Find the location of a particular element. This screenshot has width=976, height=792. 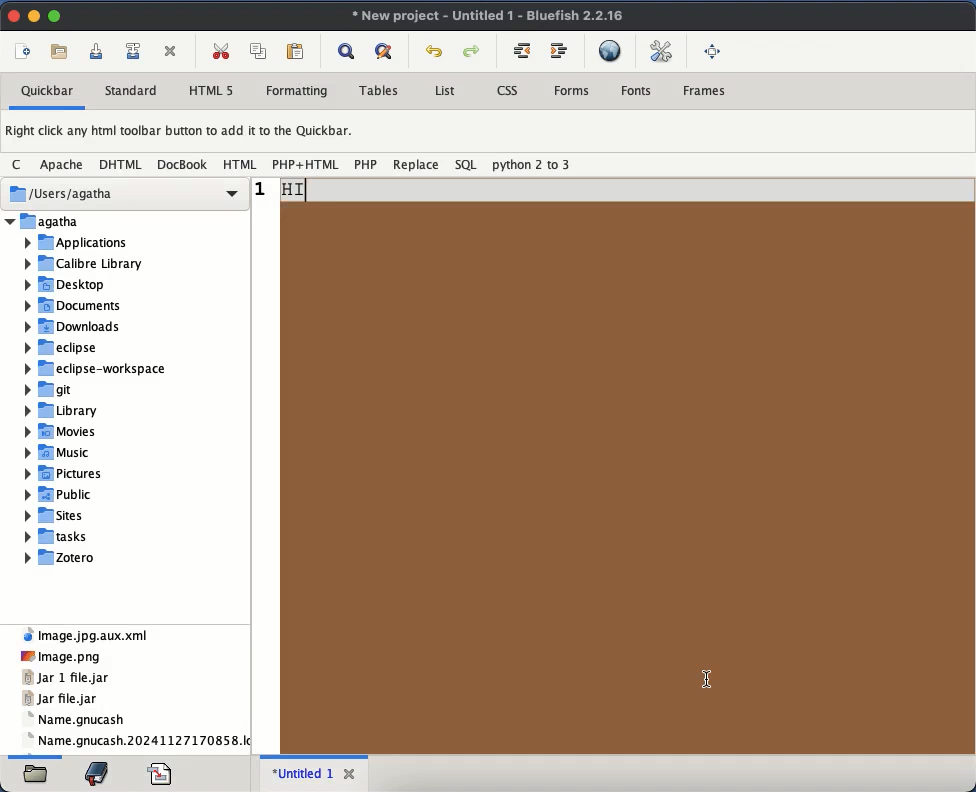

maximize is located at coordinates (55, 17).